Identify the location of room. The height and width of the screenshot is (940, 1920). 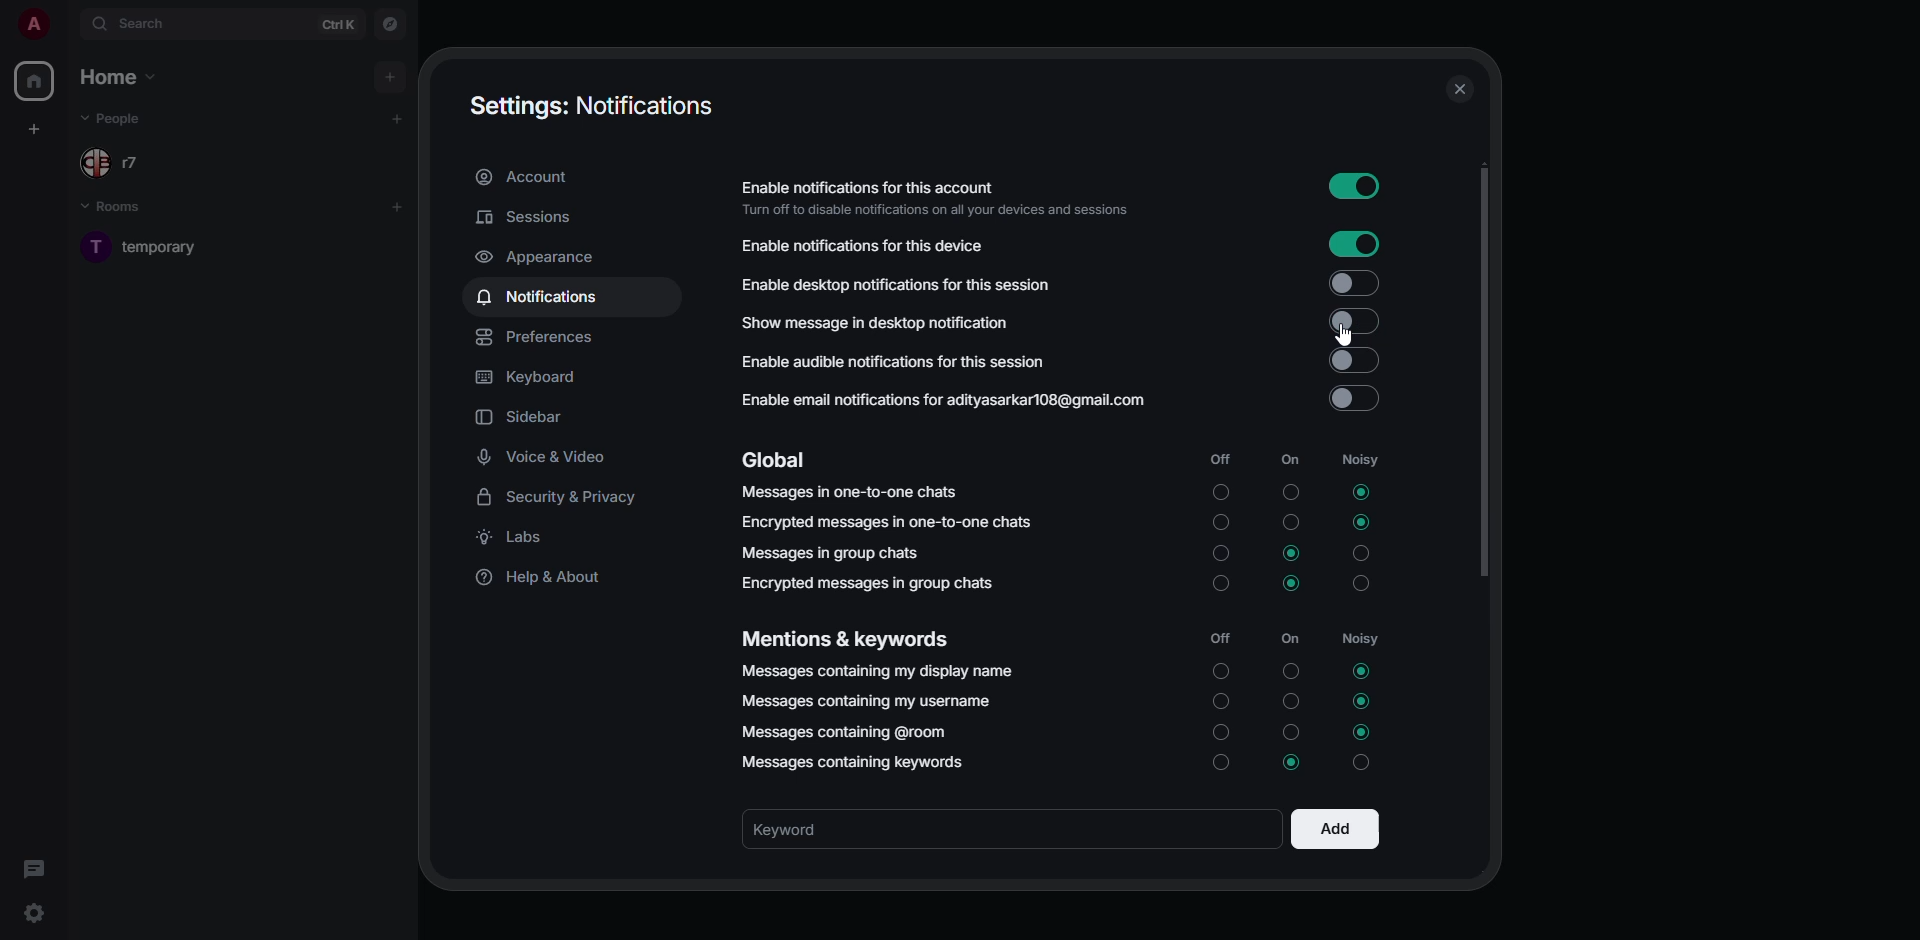
(171, 245).